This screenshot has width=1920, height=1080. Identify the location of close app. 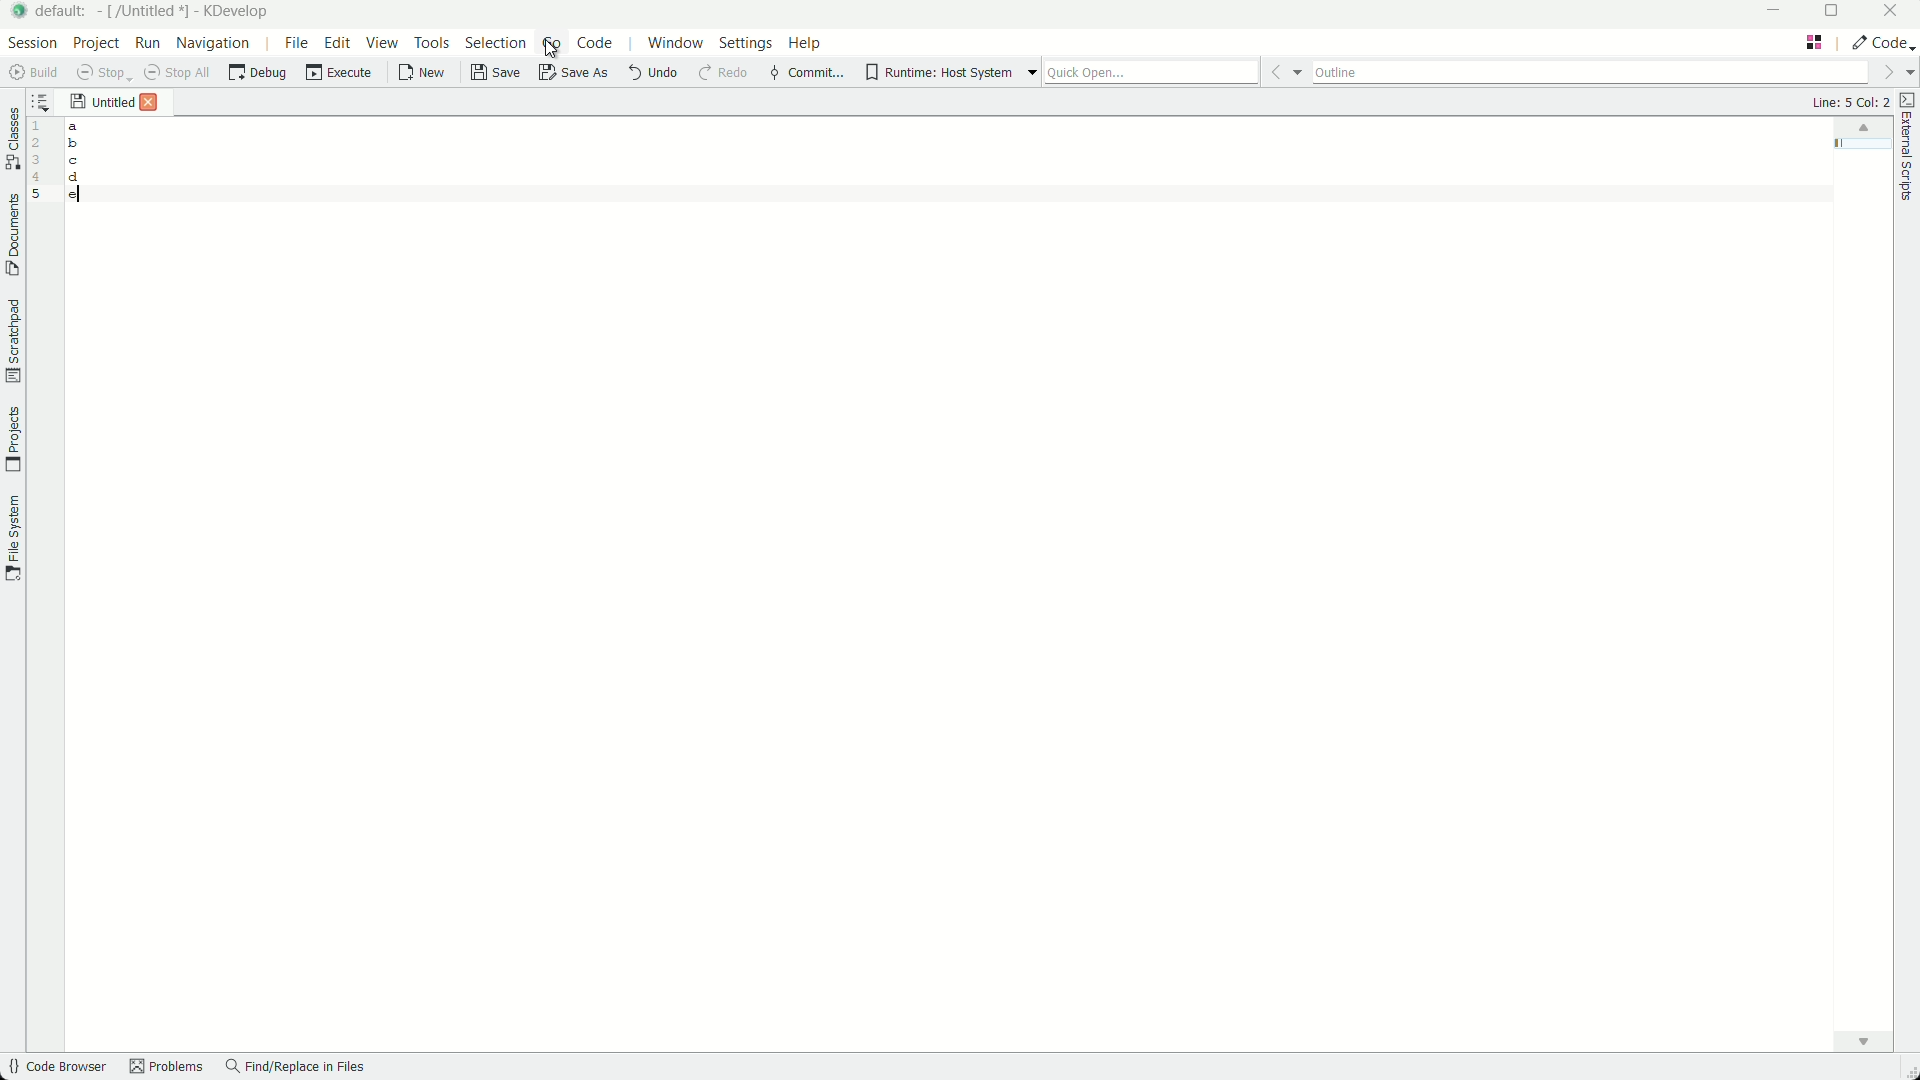
(1894, 14).